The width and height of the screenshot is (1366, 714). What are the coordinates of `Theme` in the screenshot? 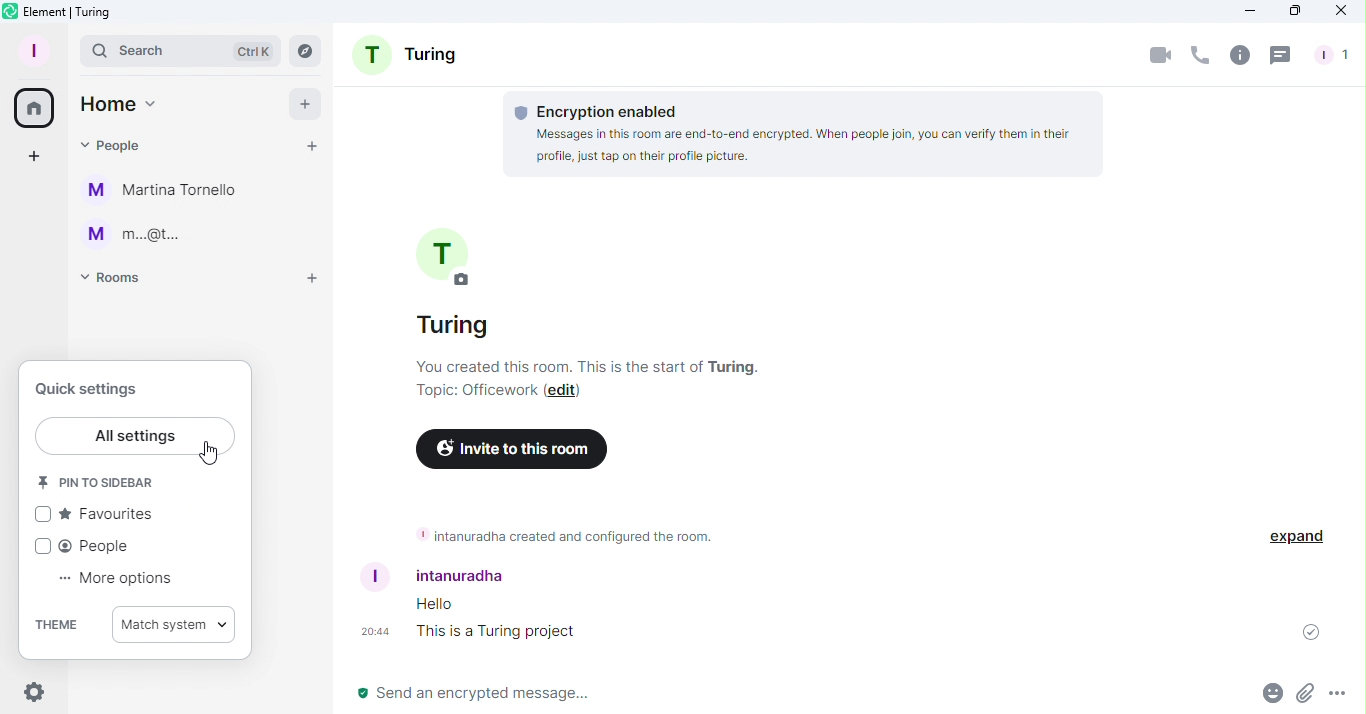 It's located at (57, 629).